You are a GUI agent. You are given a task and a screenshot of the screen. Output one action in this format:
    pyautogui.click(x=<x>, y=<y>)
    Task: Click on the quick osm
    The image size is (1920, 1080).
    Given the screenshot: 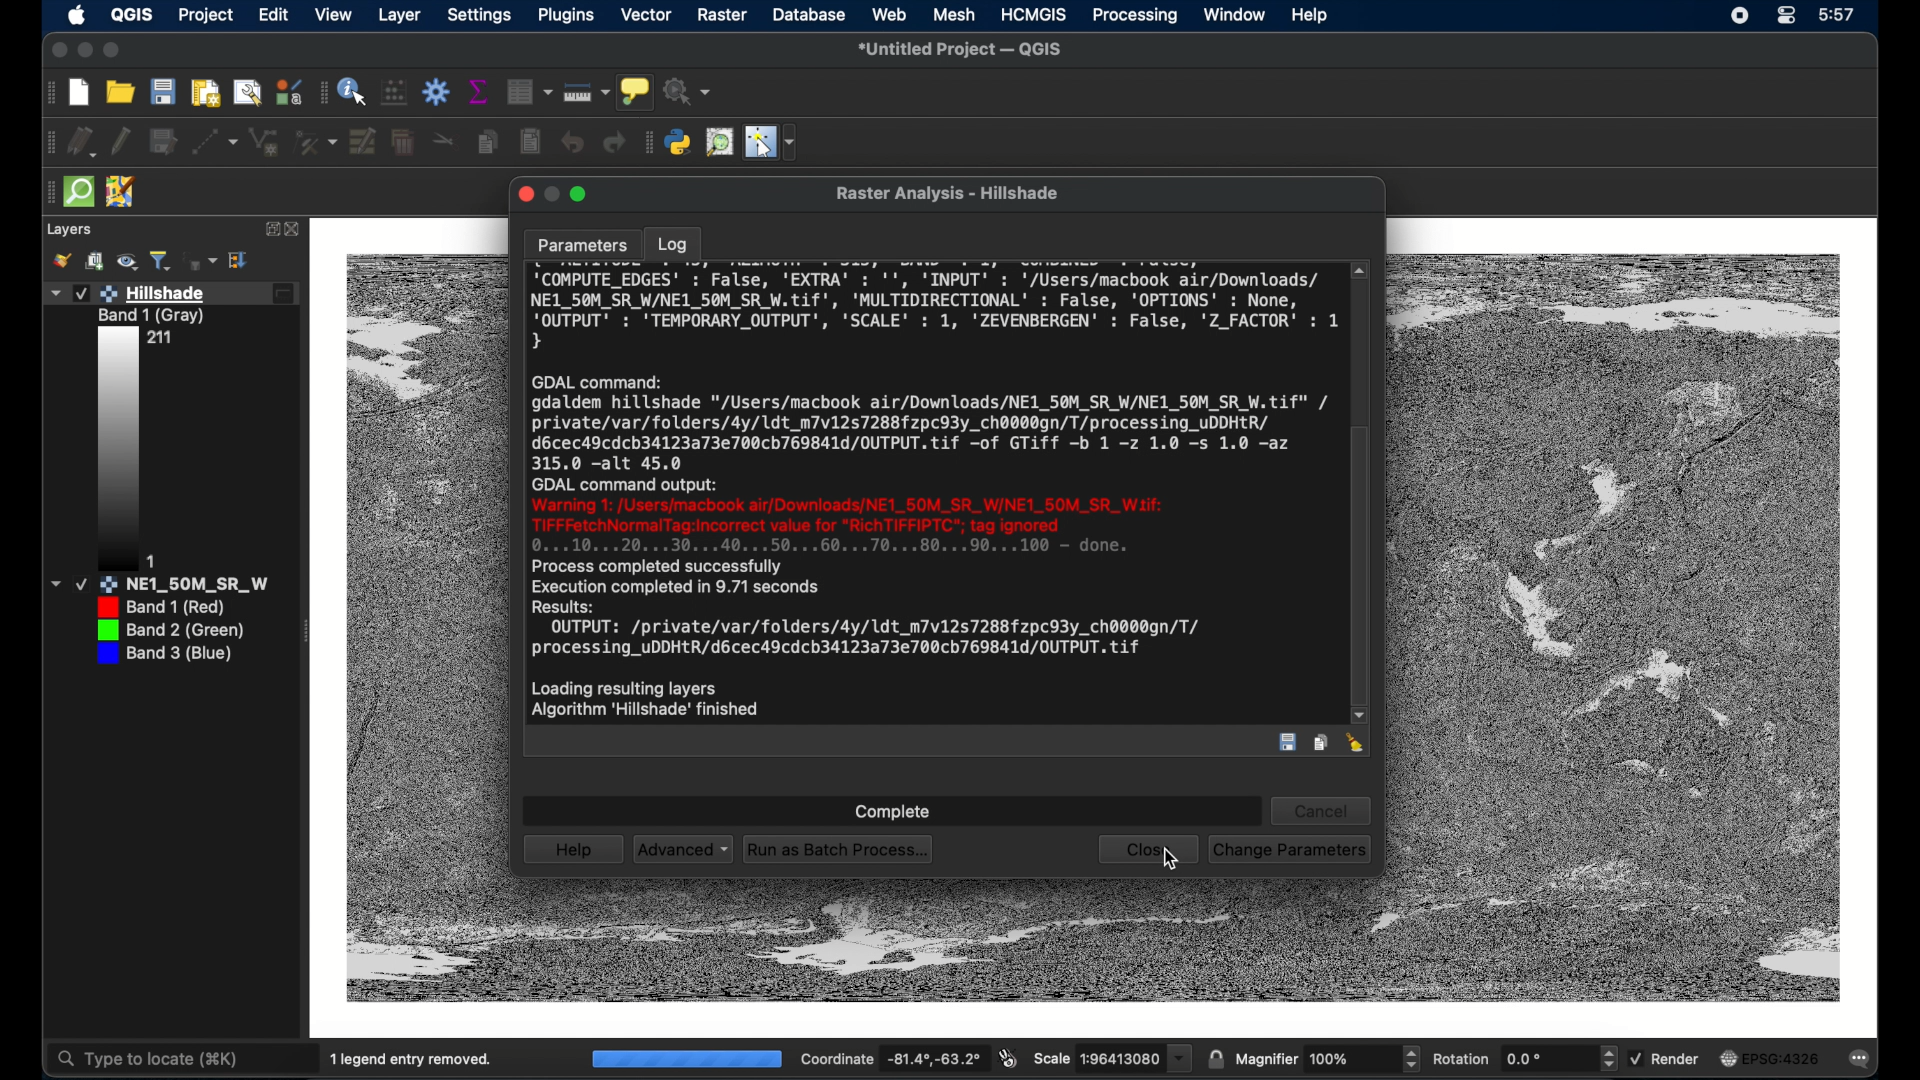 What is the action you would take?
    pyautogui.click(x=78, y=192)
    